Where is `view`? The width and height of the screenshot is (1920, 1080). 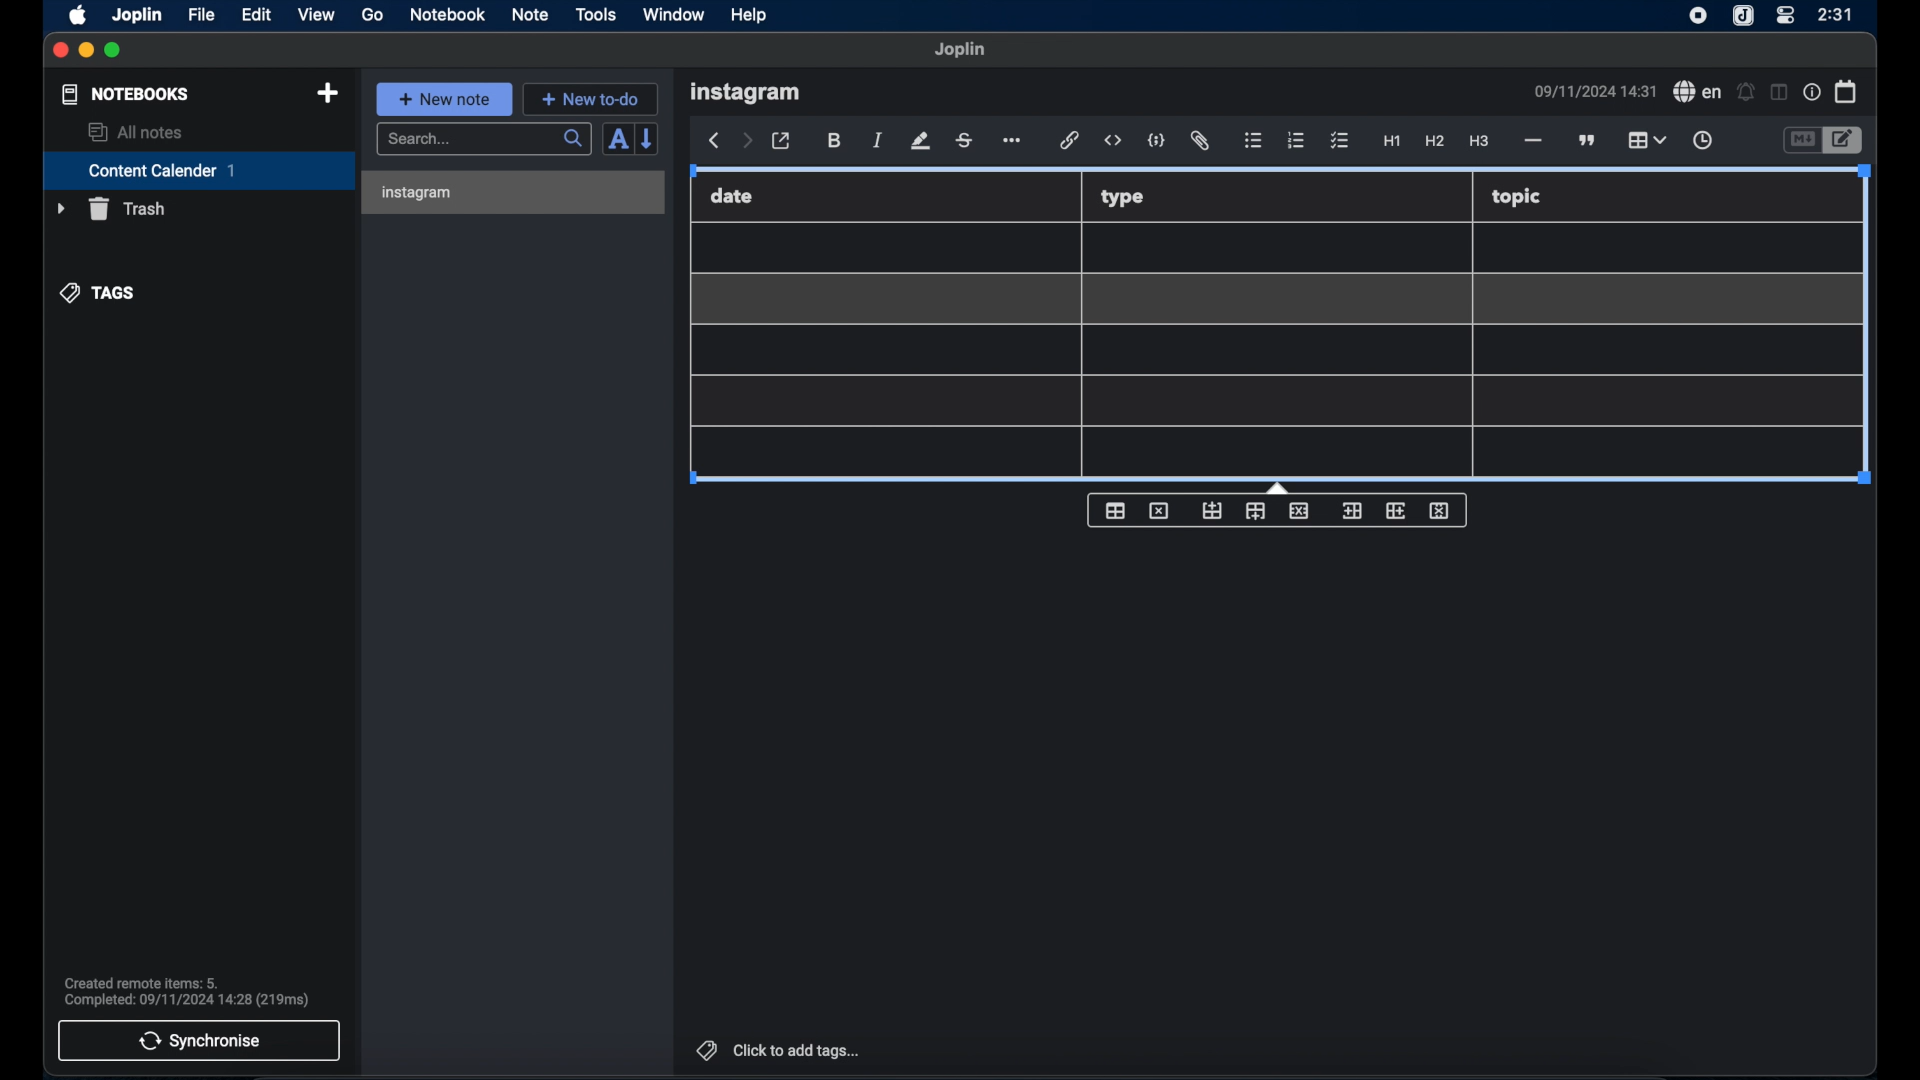
view is located at coordinates (317, 15).